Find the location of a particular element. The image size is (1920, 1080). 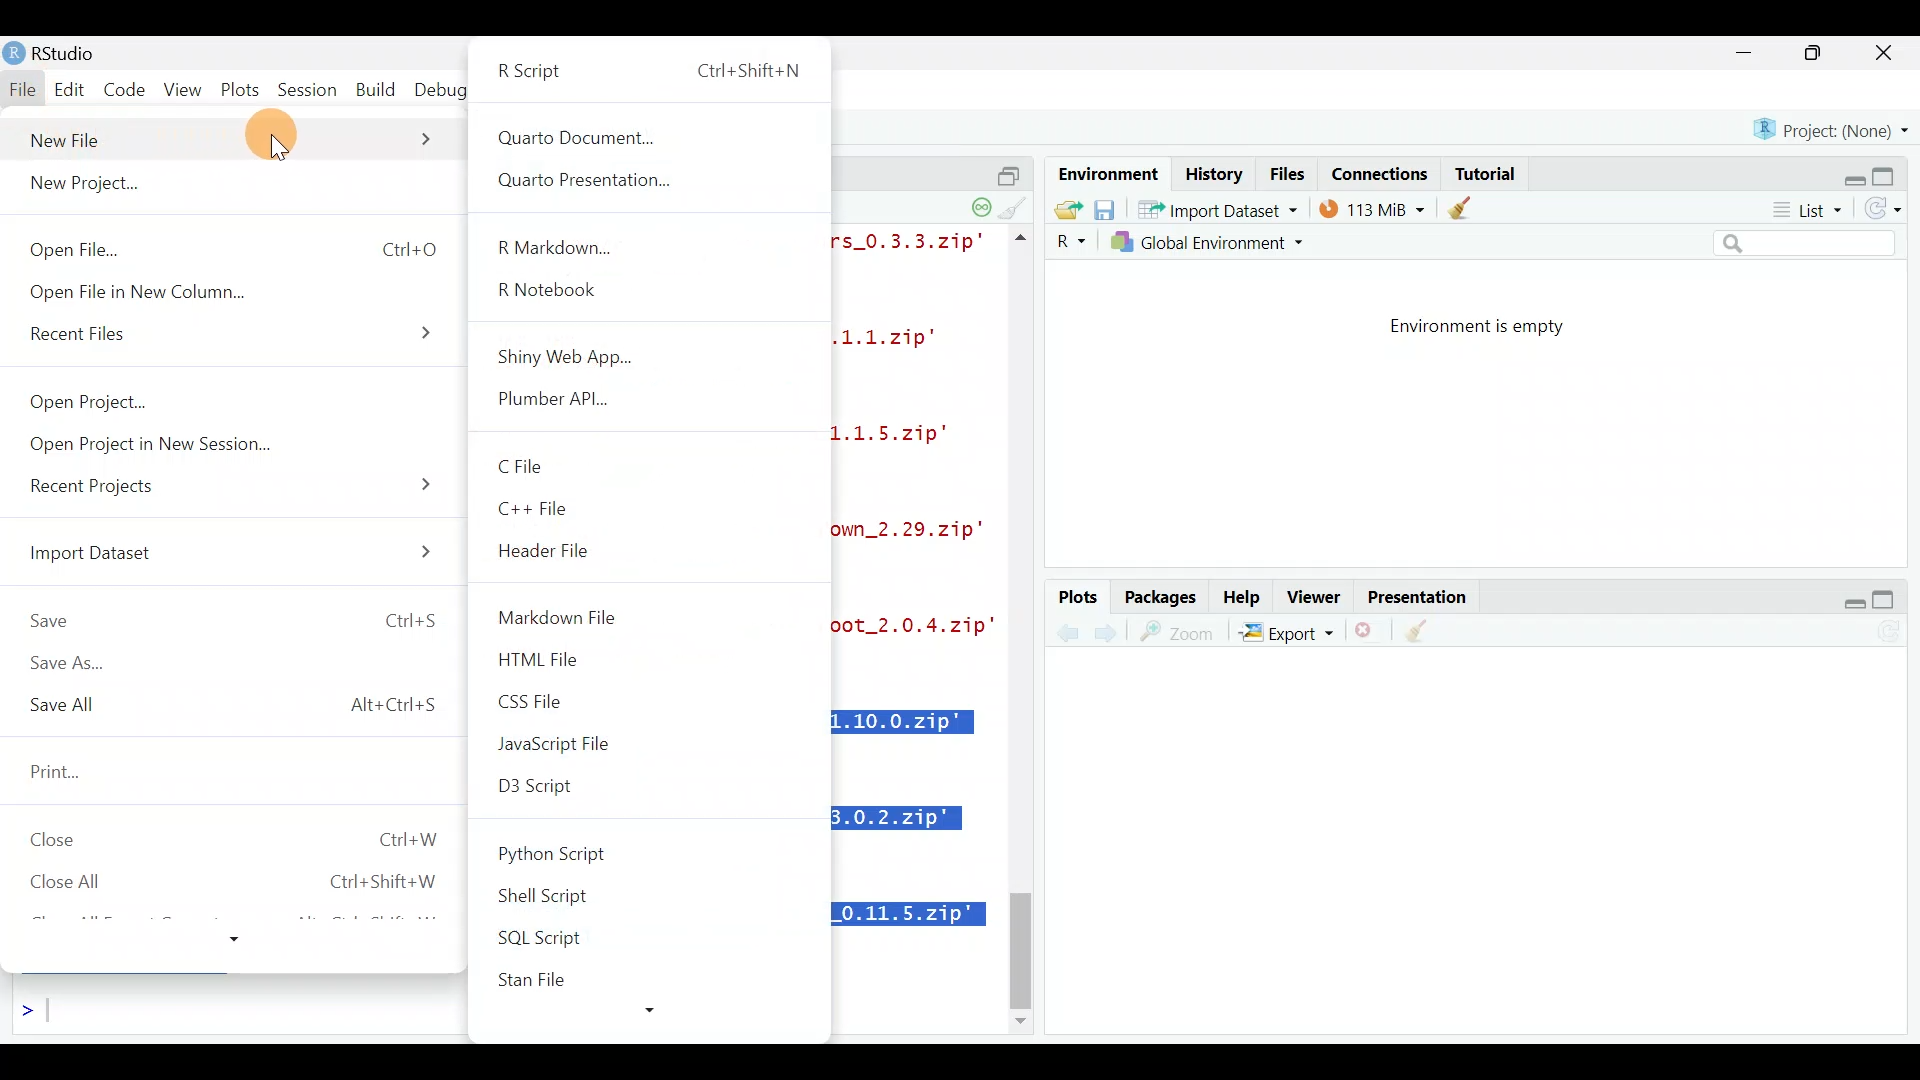

Tutorial is located at coordinates (1484, 170).